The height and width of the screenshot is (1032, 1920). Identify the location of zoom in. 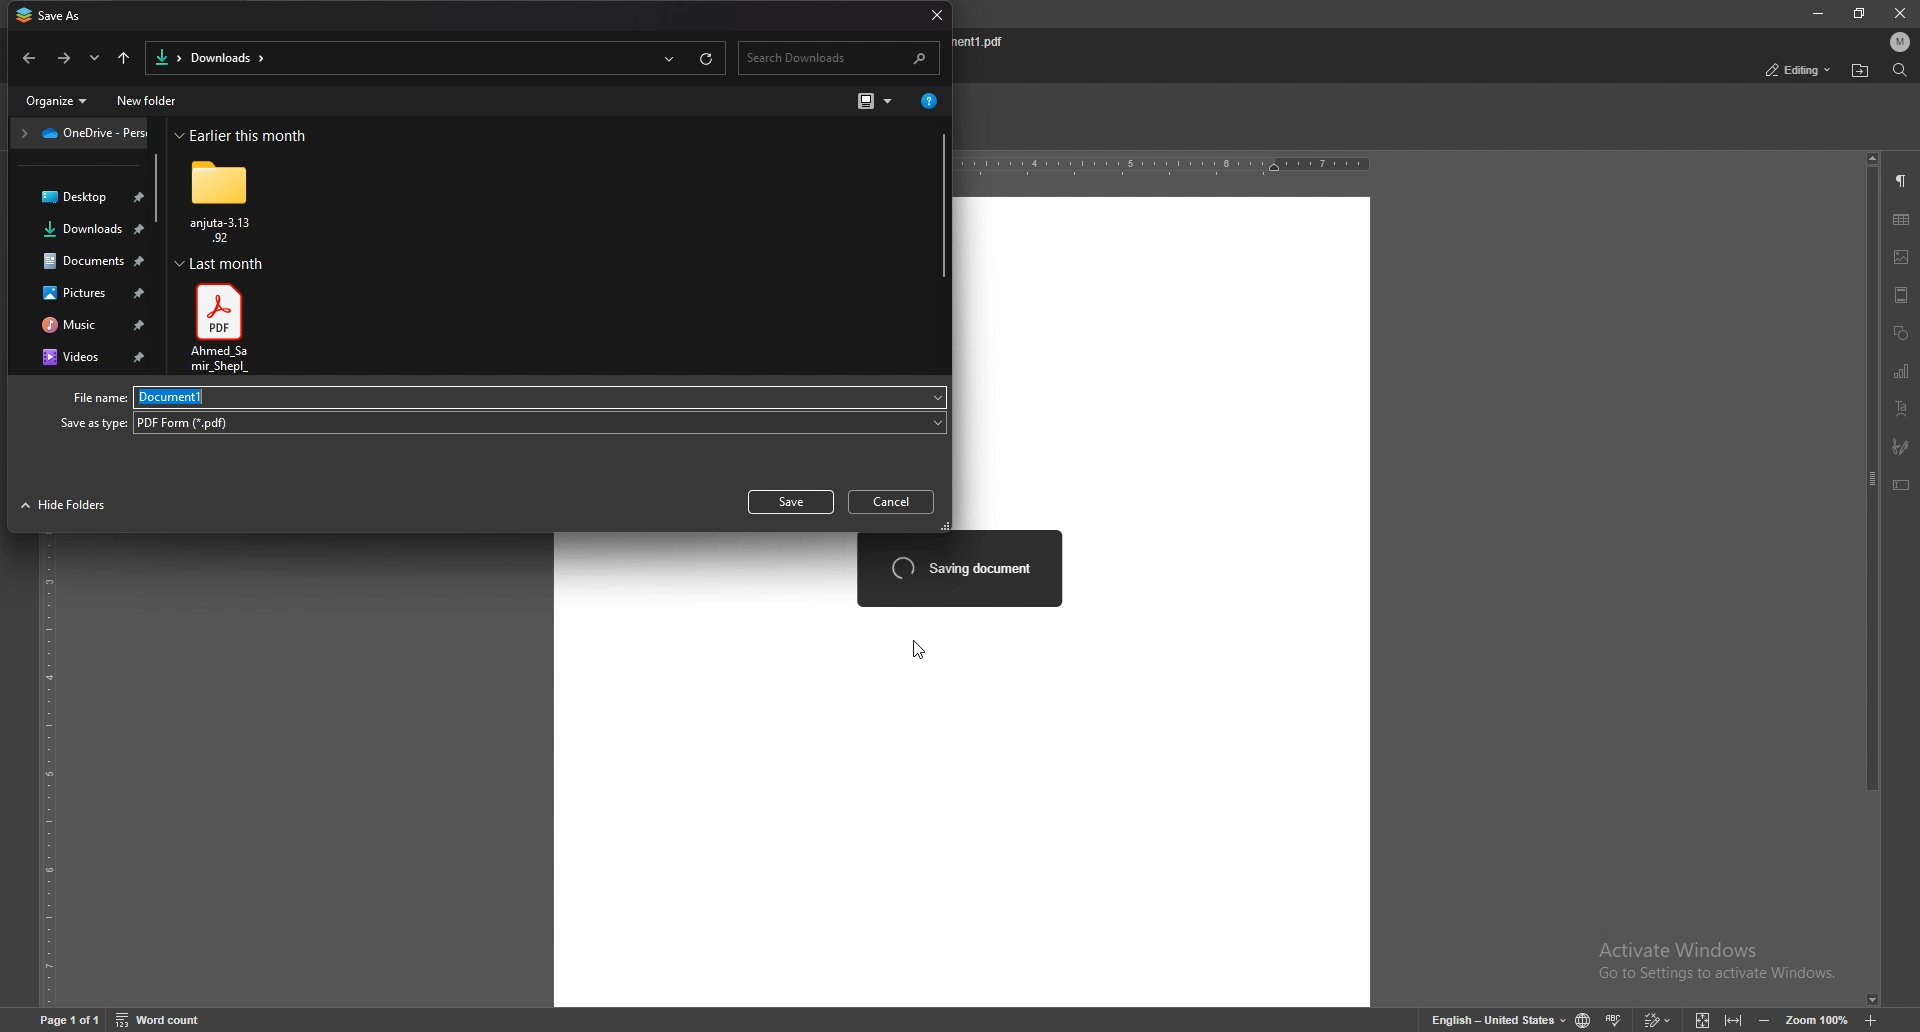
(1873, 1018).